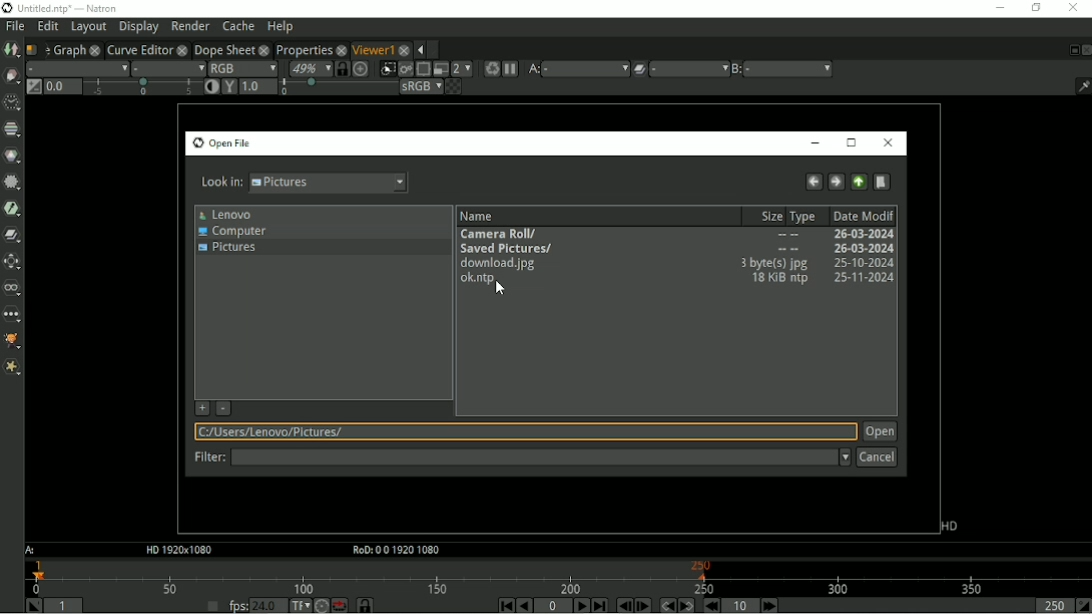 This screenshot has height=614, width=1092. I want to click on Edit, so click(47, 27).